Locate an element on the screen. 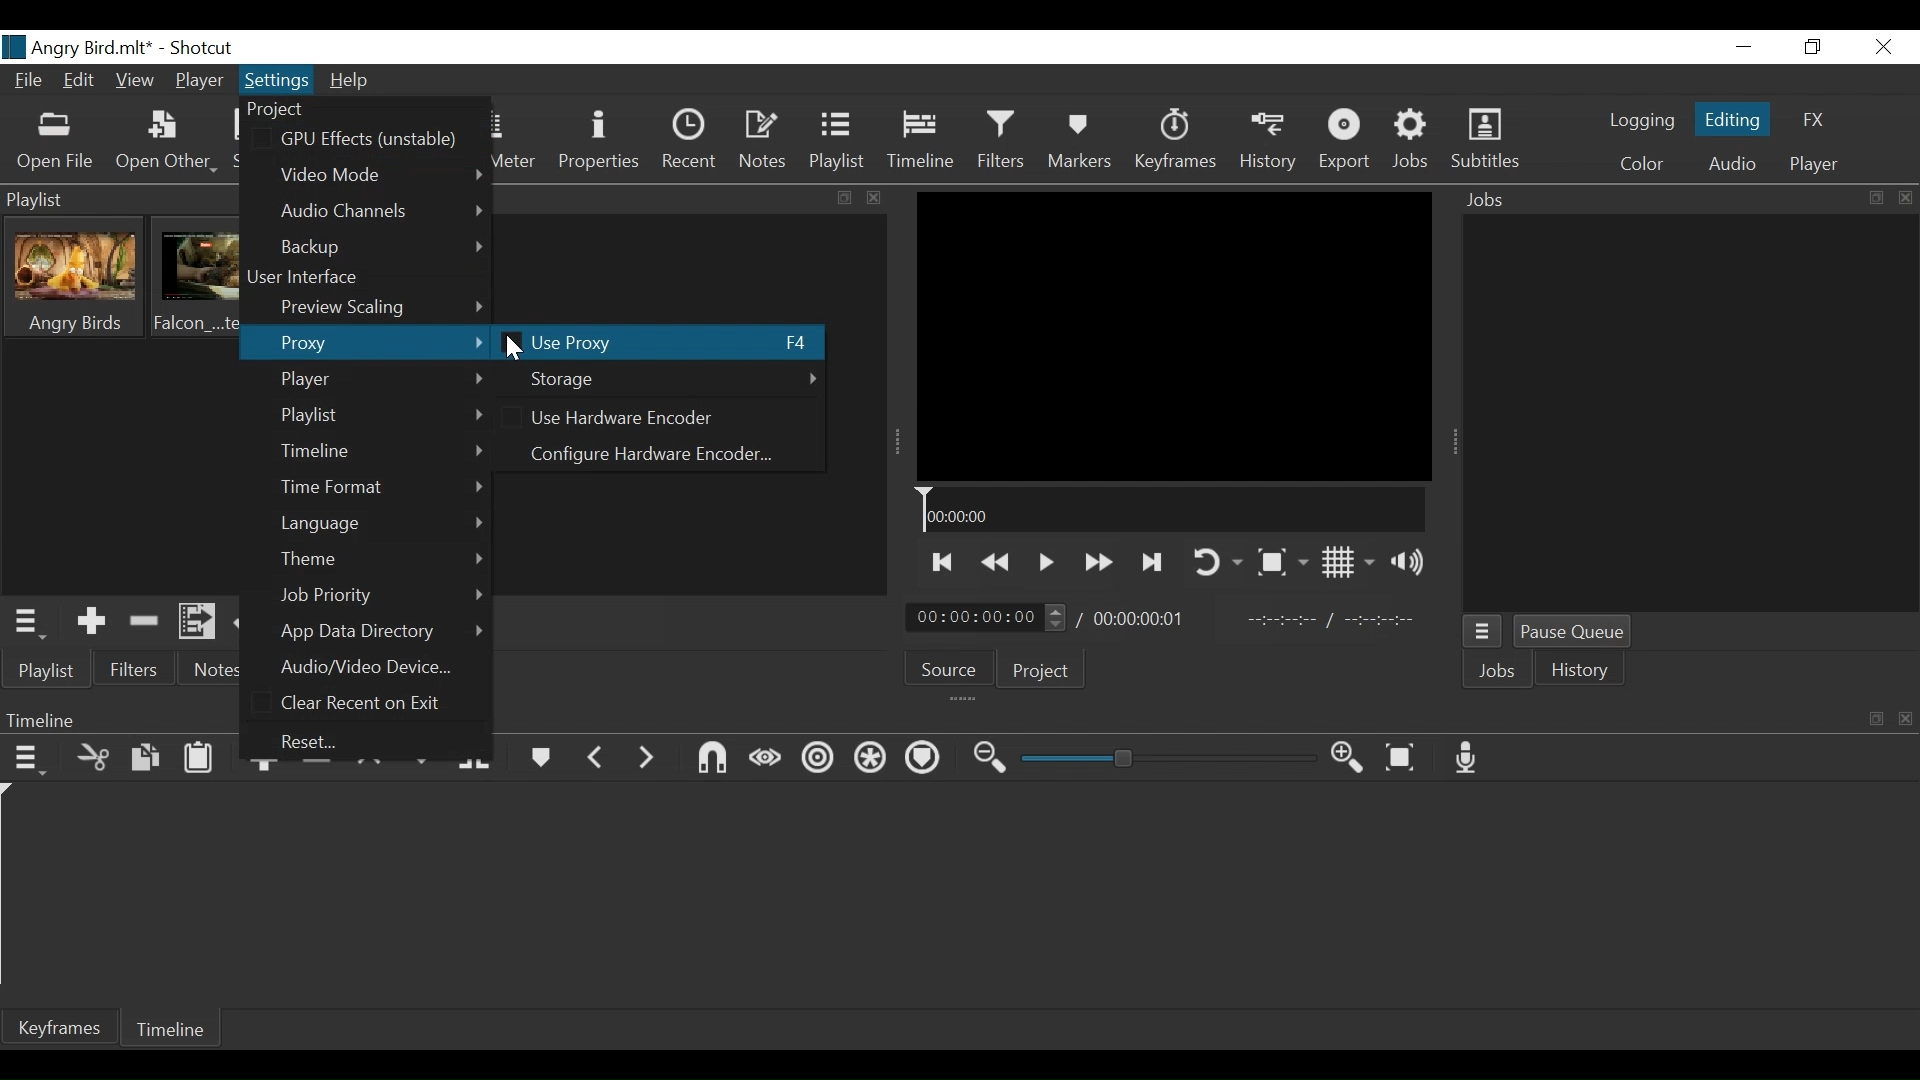 The height and width of the screenshot is (1080, 1920). Play backward quickly is located at coordinates (997, 562).